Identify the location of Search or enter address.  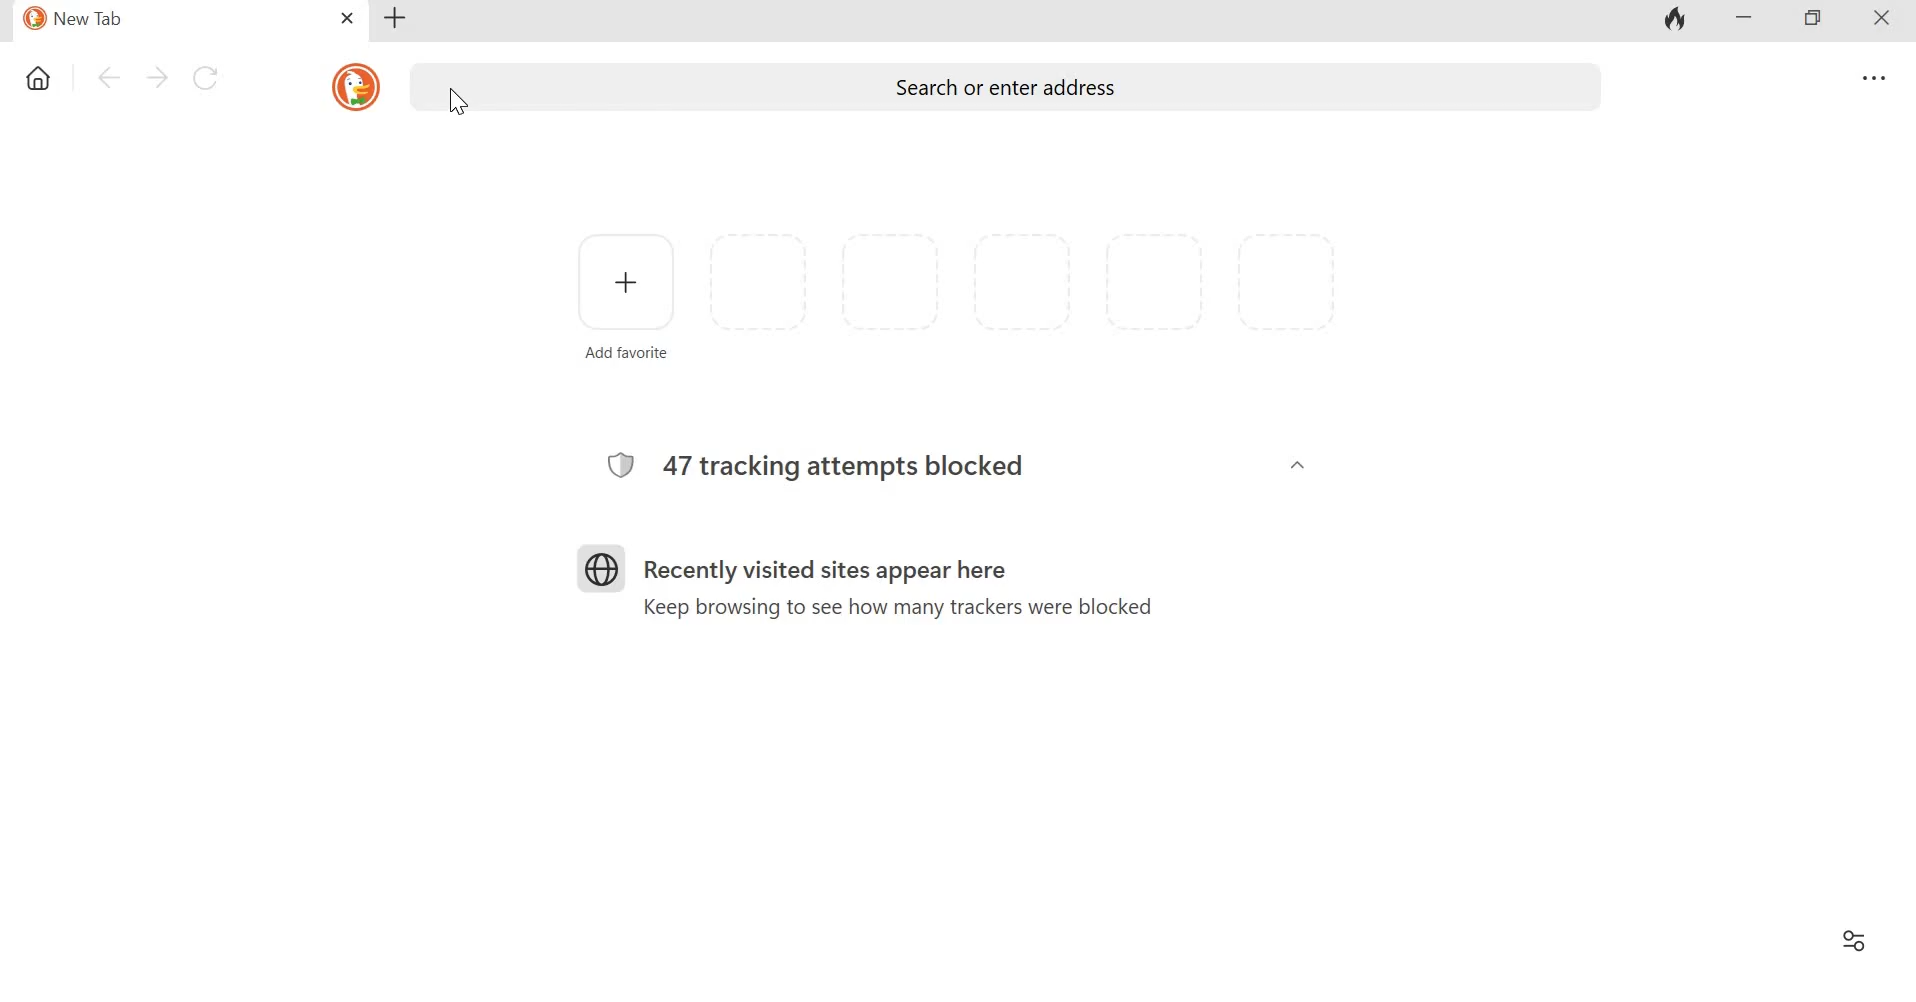
(1002, 85).